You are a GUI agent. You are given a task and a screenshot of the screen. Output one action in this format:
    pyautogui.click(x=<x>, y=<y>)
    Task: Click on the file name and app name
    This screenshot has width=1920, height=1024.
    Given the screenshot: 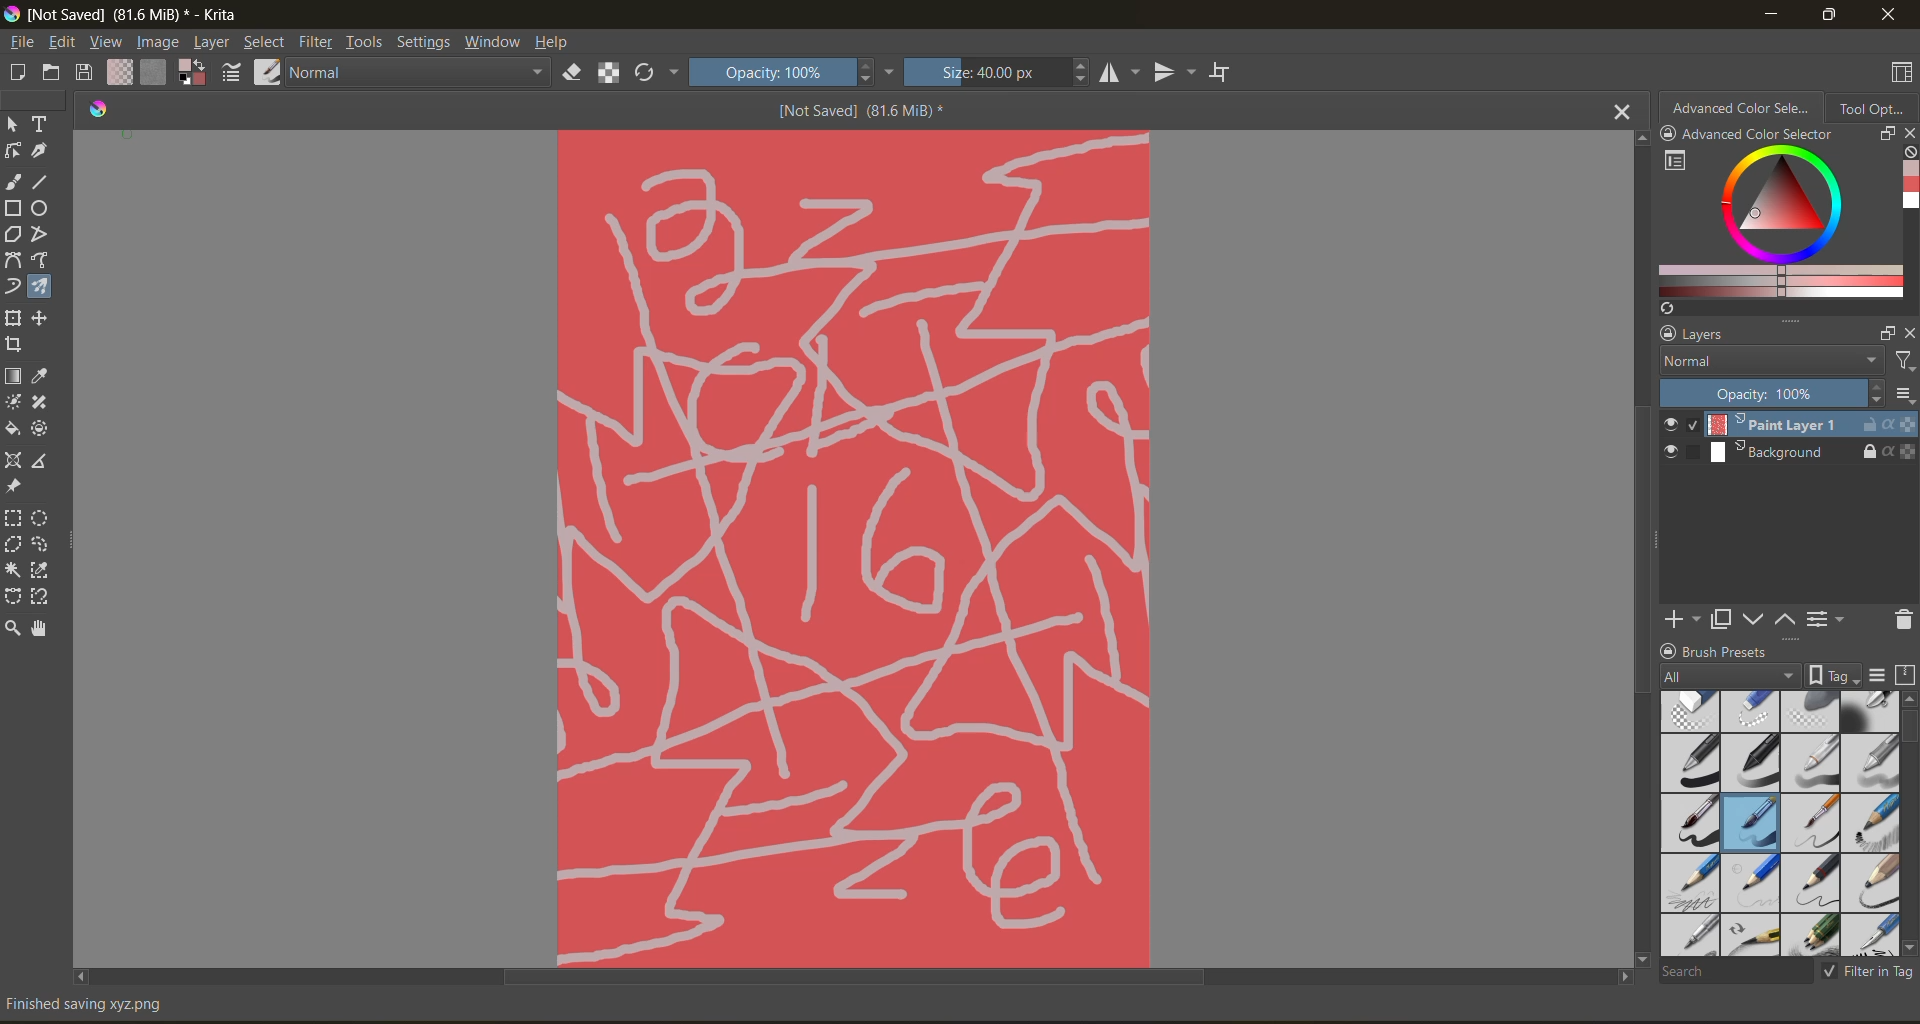 What is the action you would take?
    pyautogui.click(x=127, y=12)
    